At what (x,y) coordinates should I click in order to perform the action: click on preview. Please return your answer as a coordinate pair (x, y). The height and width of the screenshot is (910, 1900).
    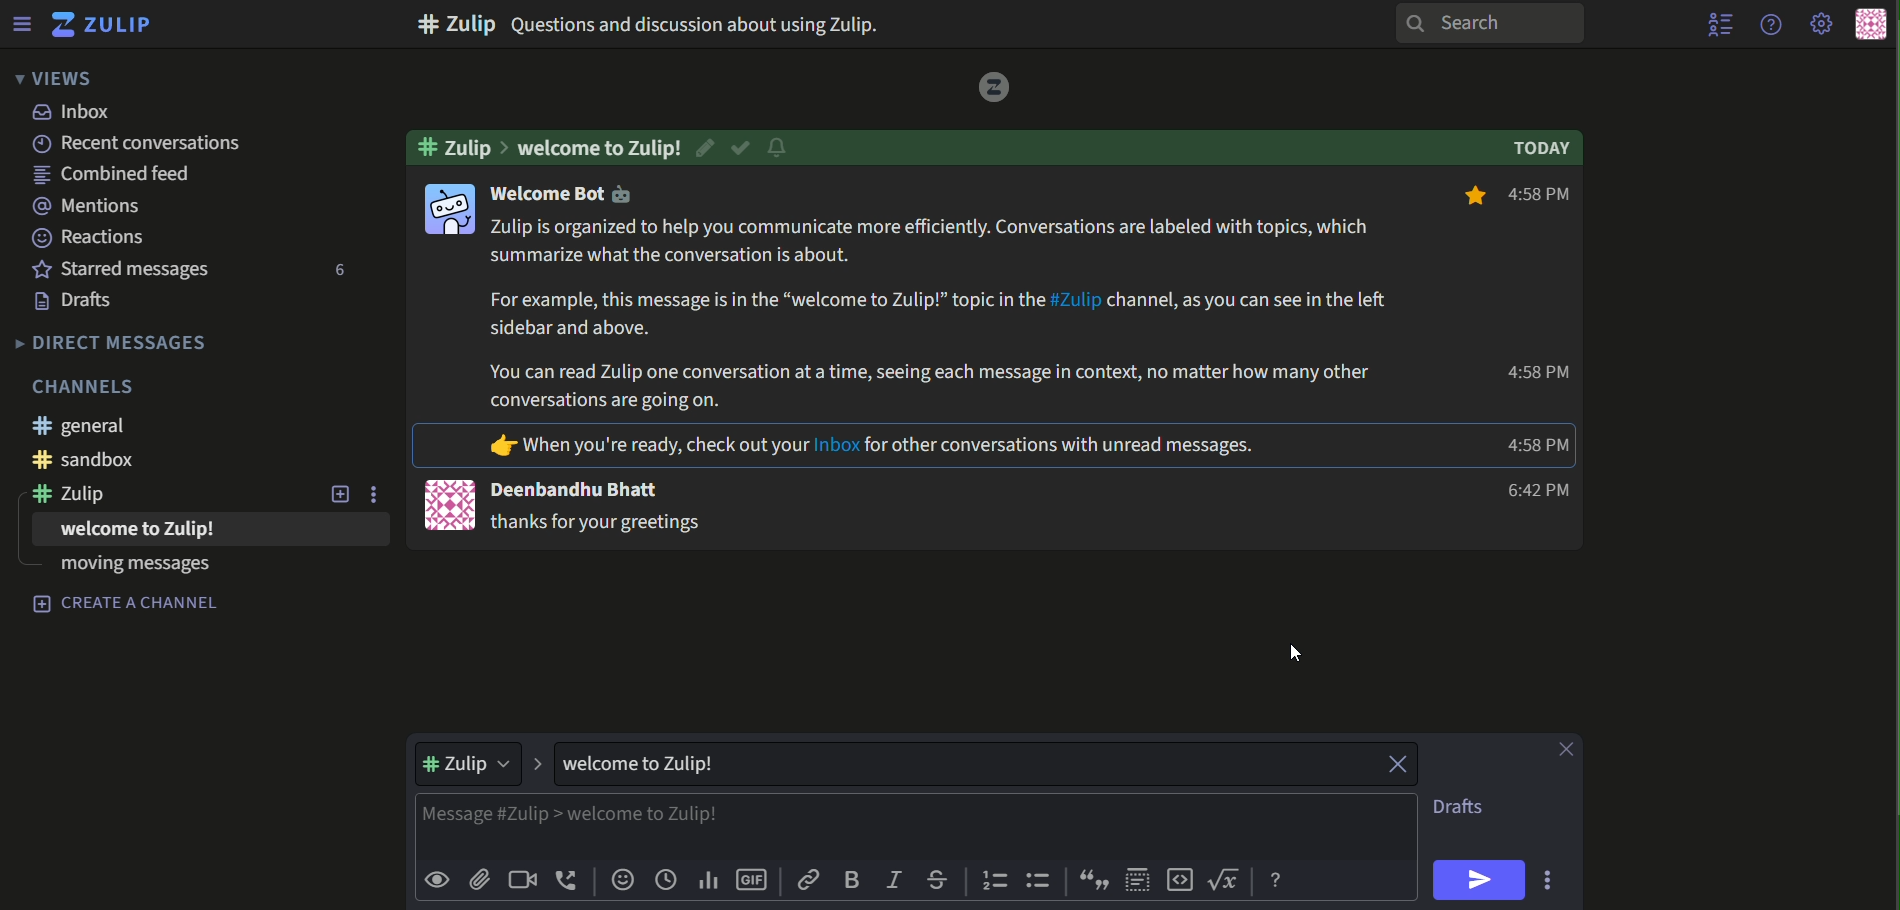
    Looking at the image, I should click on (436, 881).